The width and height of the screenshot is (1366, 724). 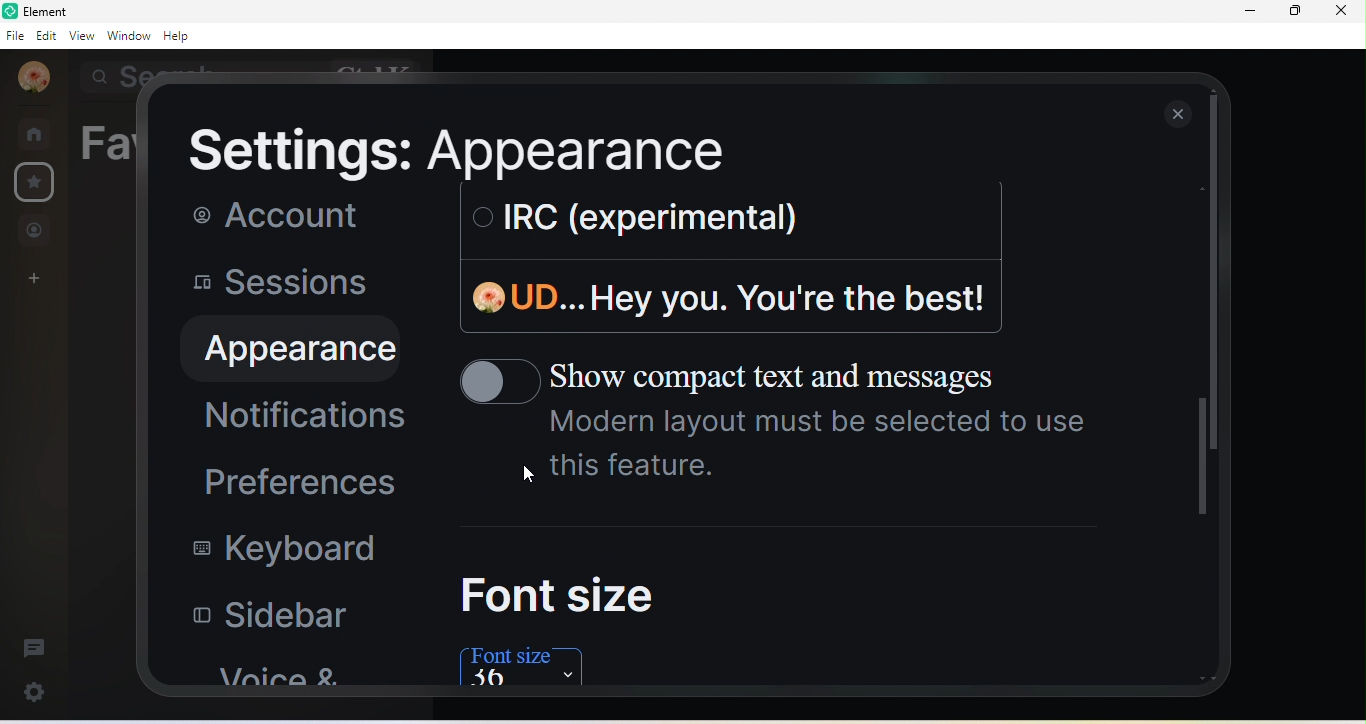 I want to click on font size, so click(x=527, y=666).